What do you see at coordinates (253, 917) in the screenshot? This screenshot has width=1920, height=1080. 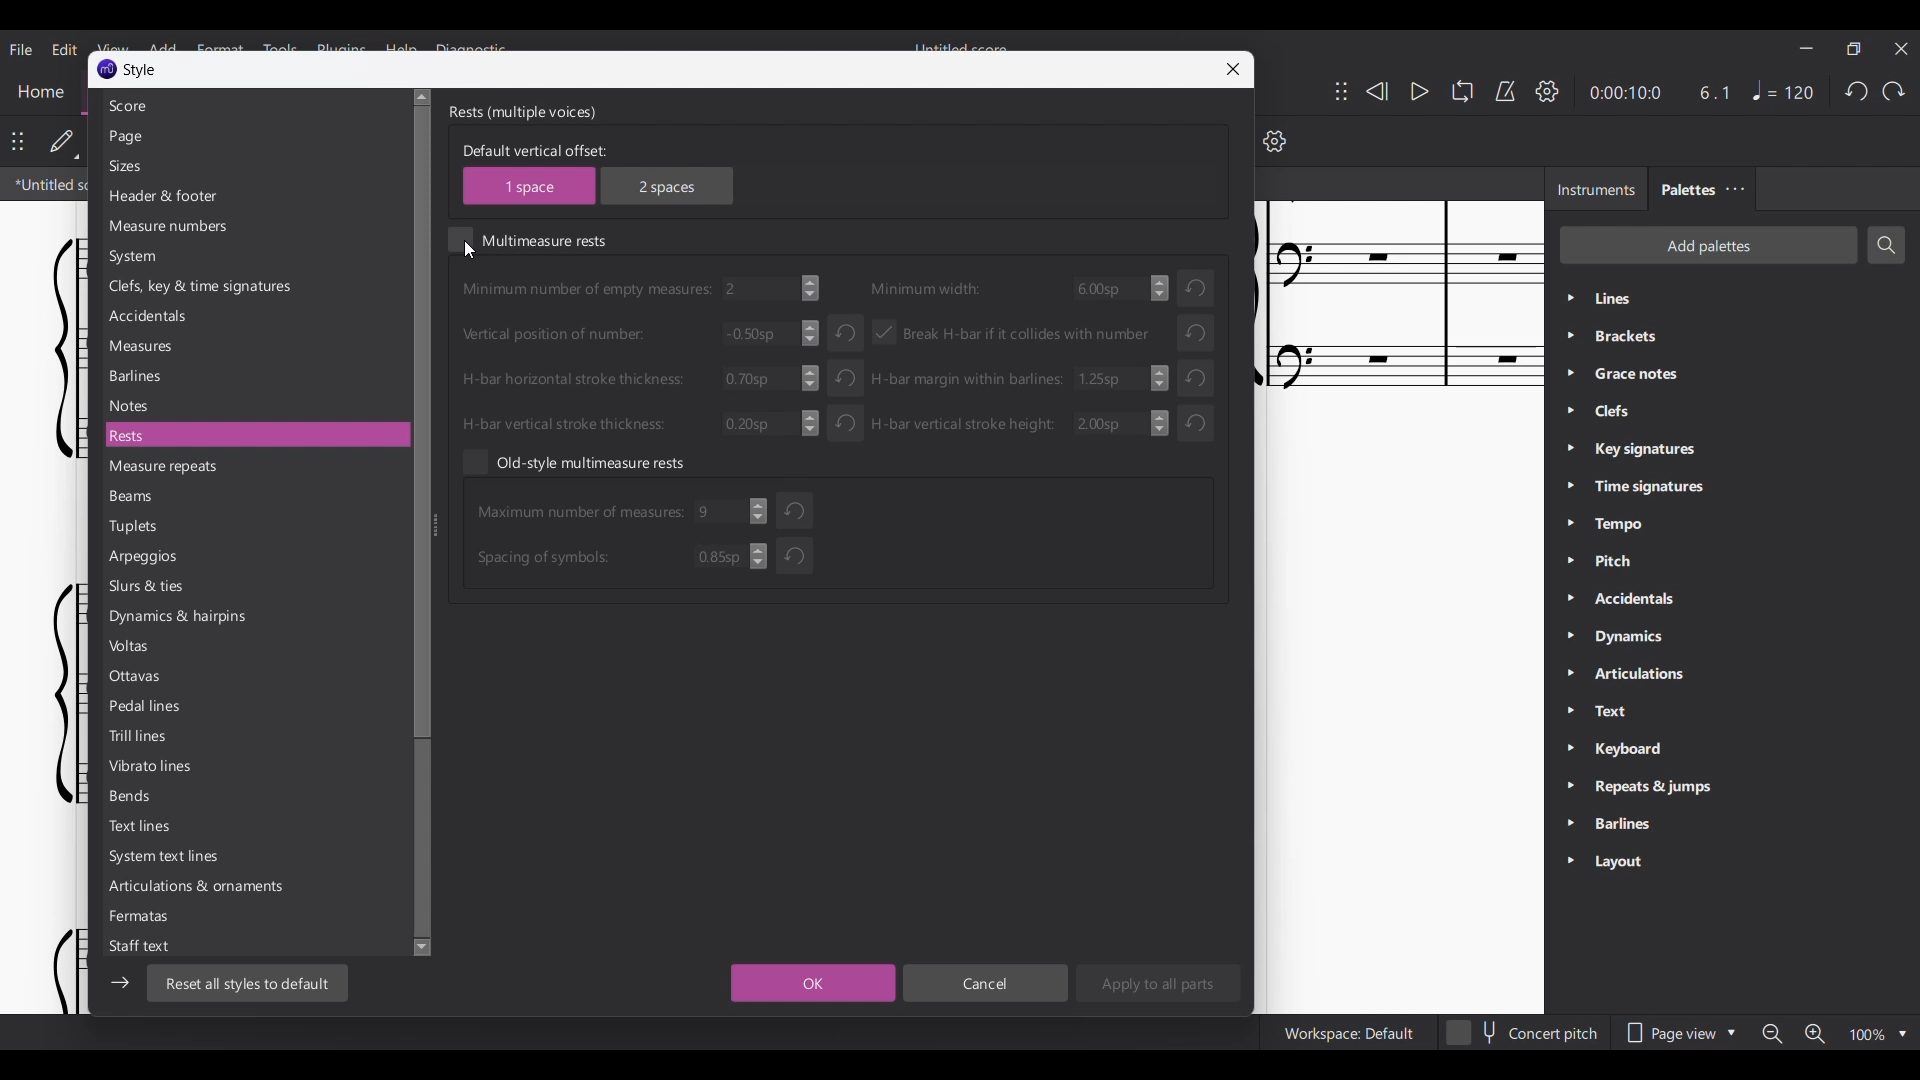 I see `Fermatas` at bounding box center [253, 917].